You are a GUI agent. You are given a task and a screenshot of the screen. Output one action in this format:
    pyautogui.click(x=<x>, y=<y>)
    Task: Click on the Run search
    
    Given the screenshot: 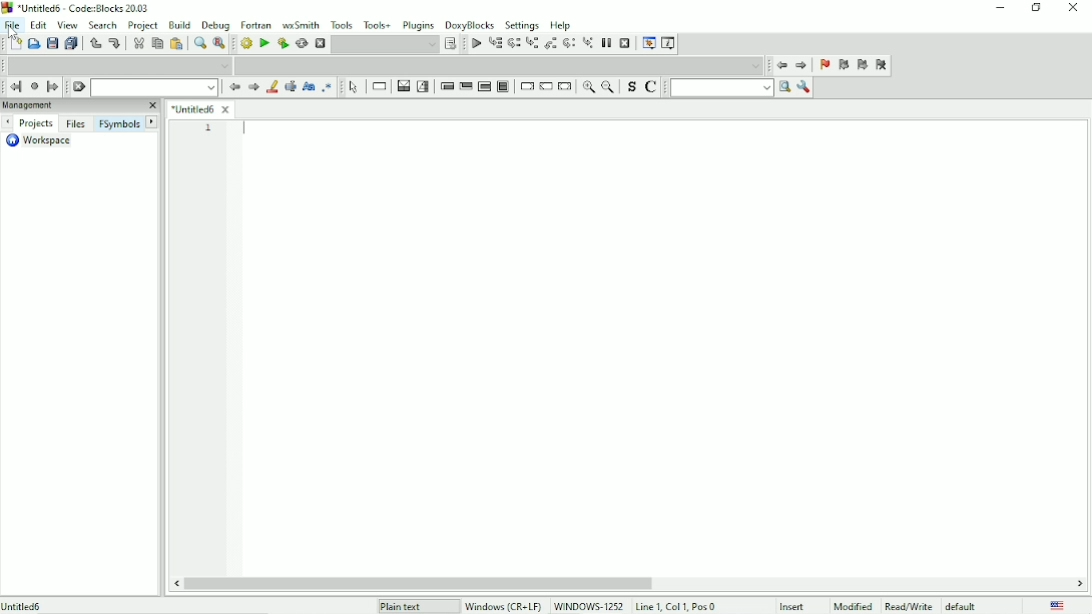 What is the action you would take?
    pyautogui.click(x=731, y=88)
    